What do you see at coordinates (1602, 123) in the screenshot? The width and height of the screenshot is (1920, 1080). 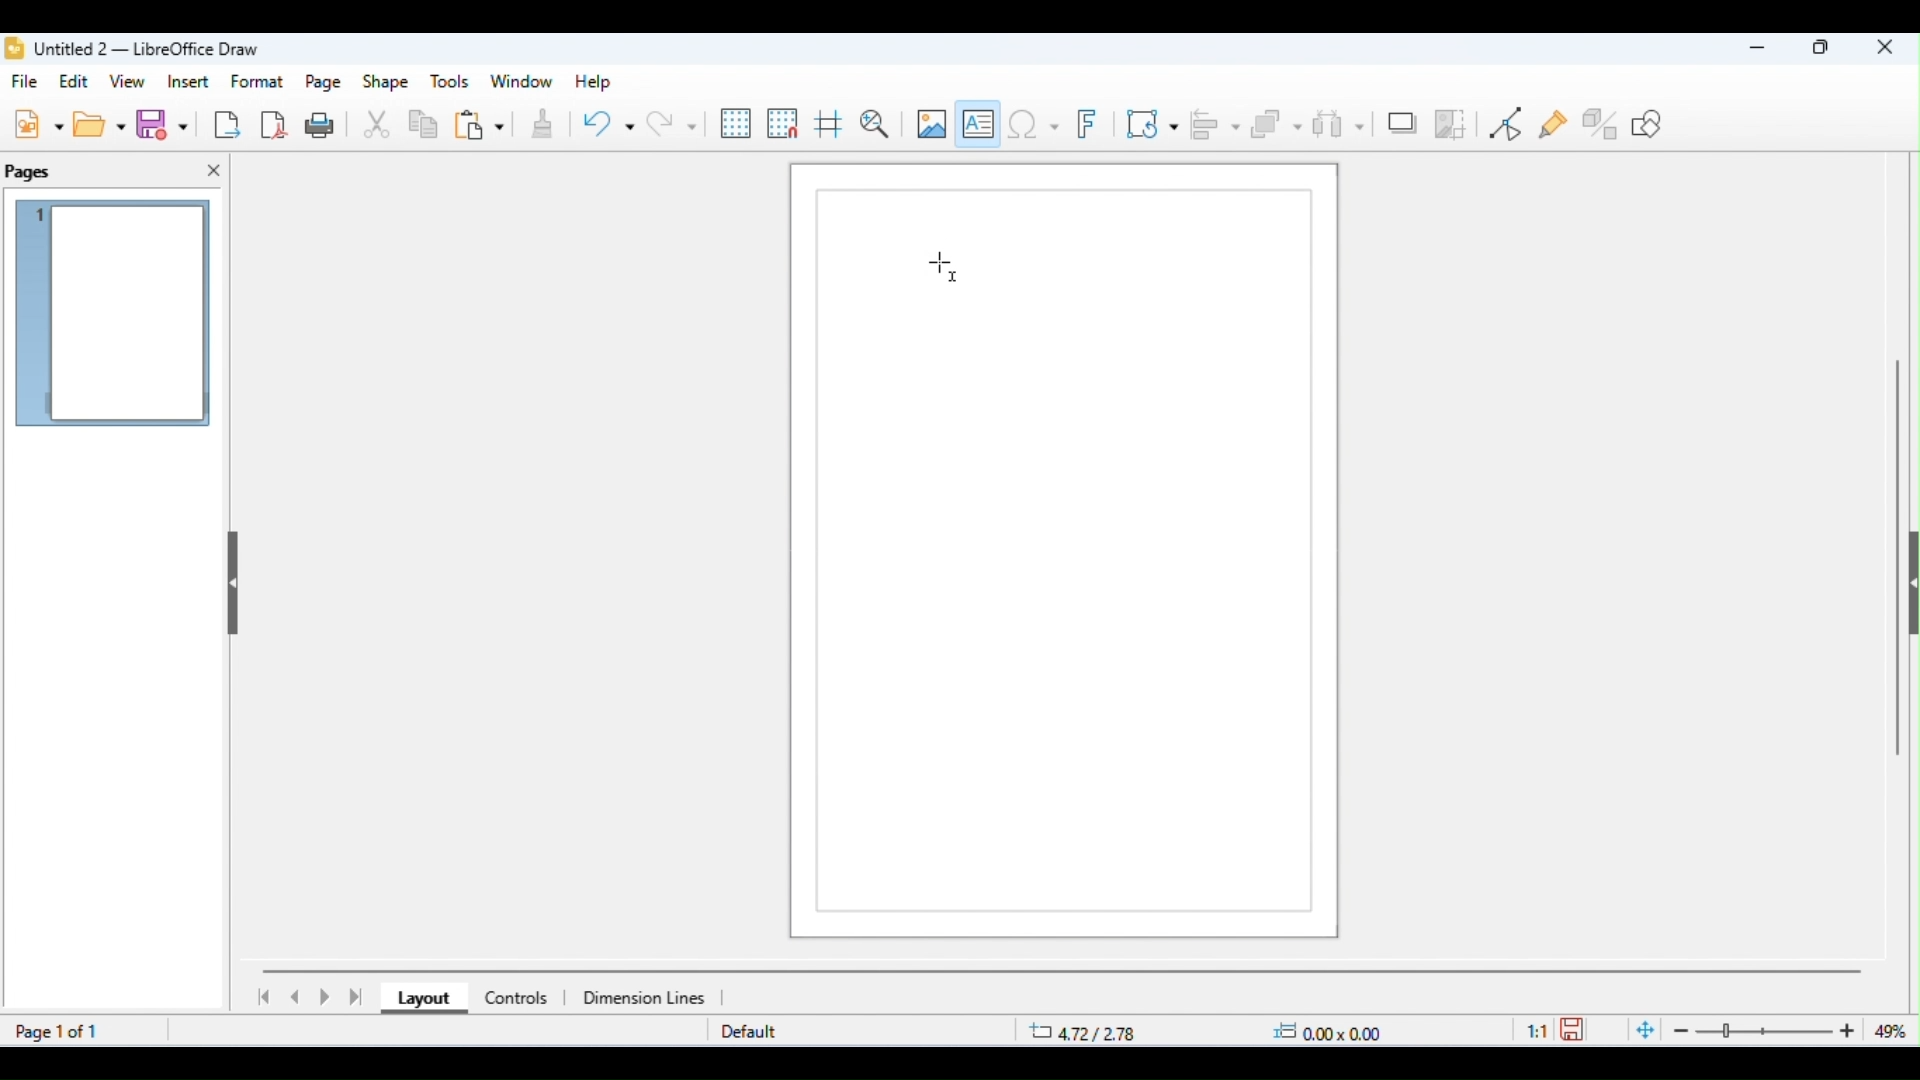 I see `show extrusion` at bounding box center [1602, 123].